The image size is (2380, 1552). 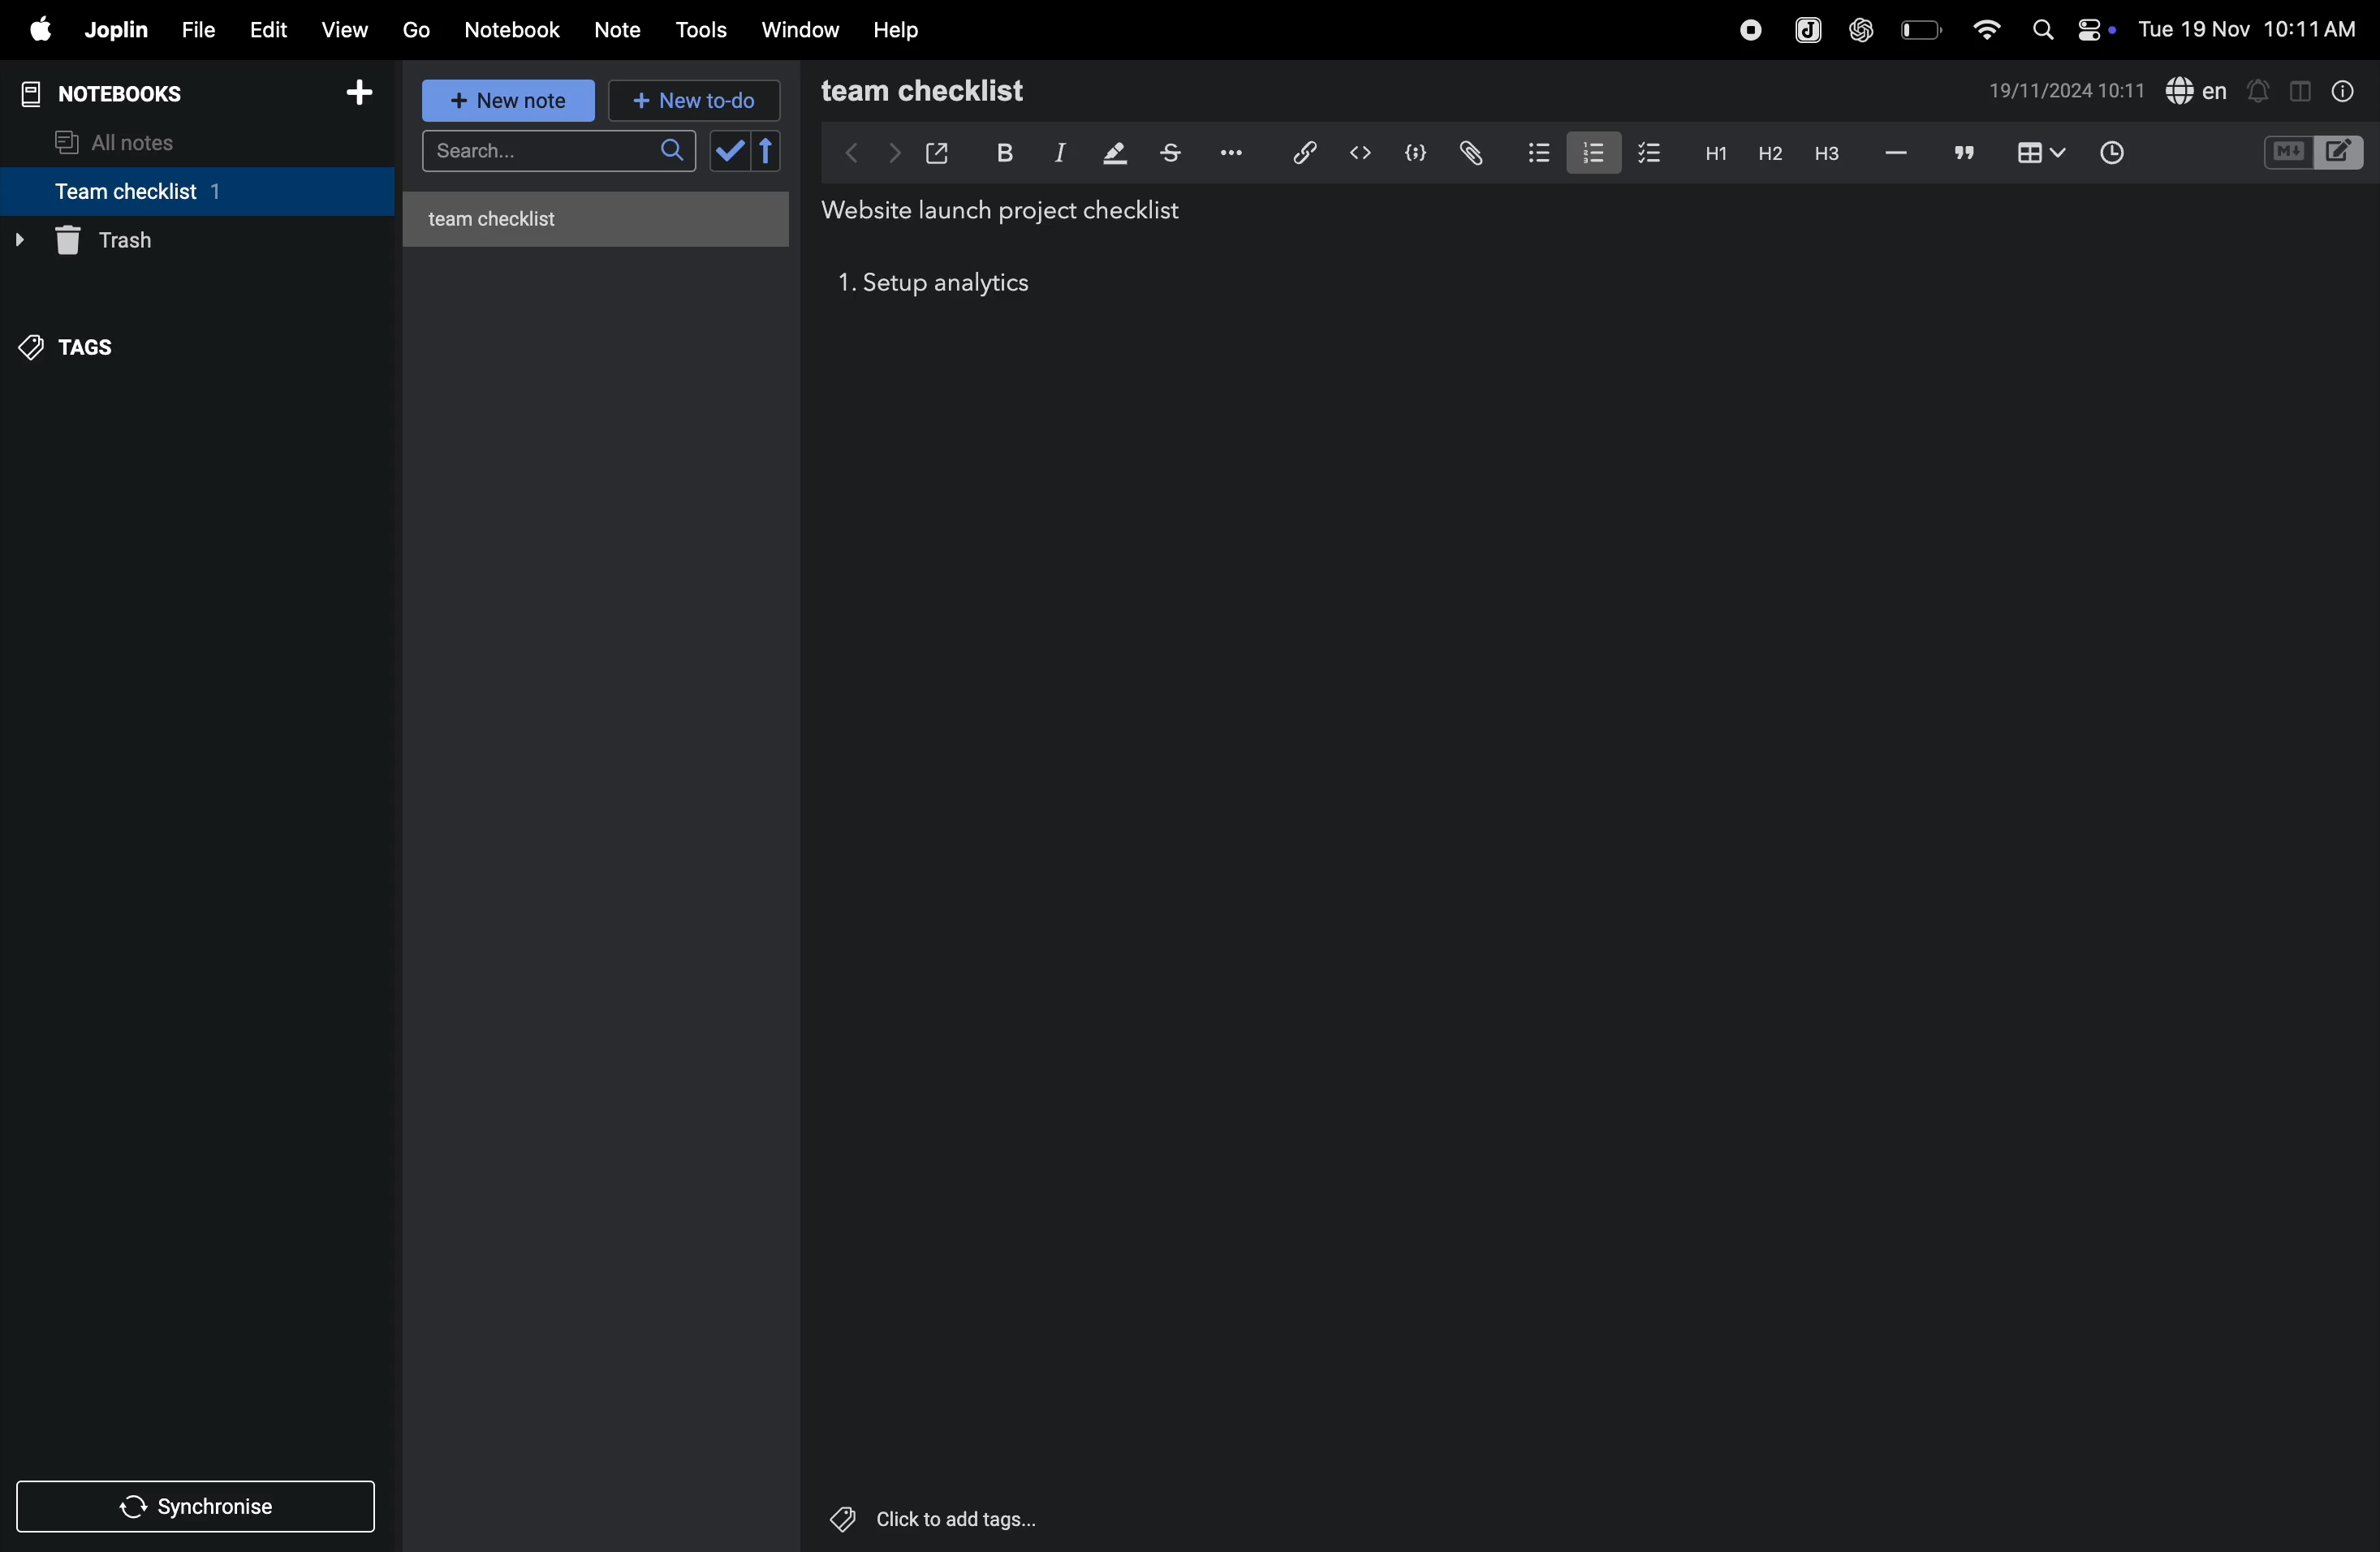 What do you see at coordinates (200, 1505) in the screenshot?
I see `synchronize` at bounding box center [200, 1505].